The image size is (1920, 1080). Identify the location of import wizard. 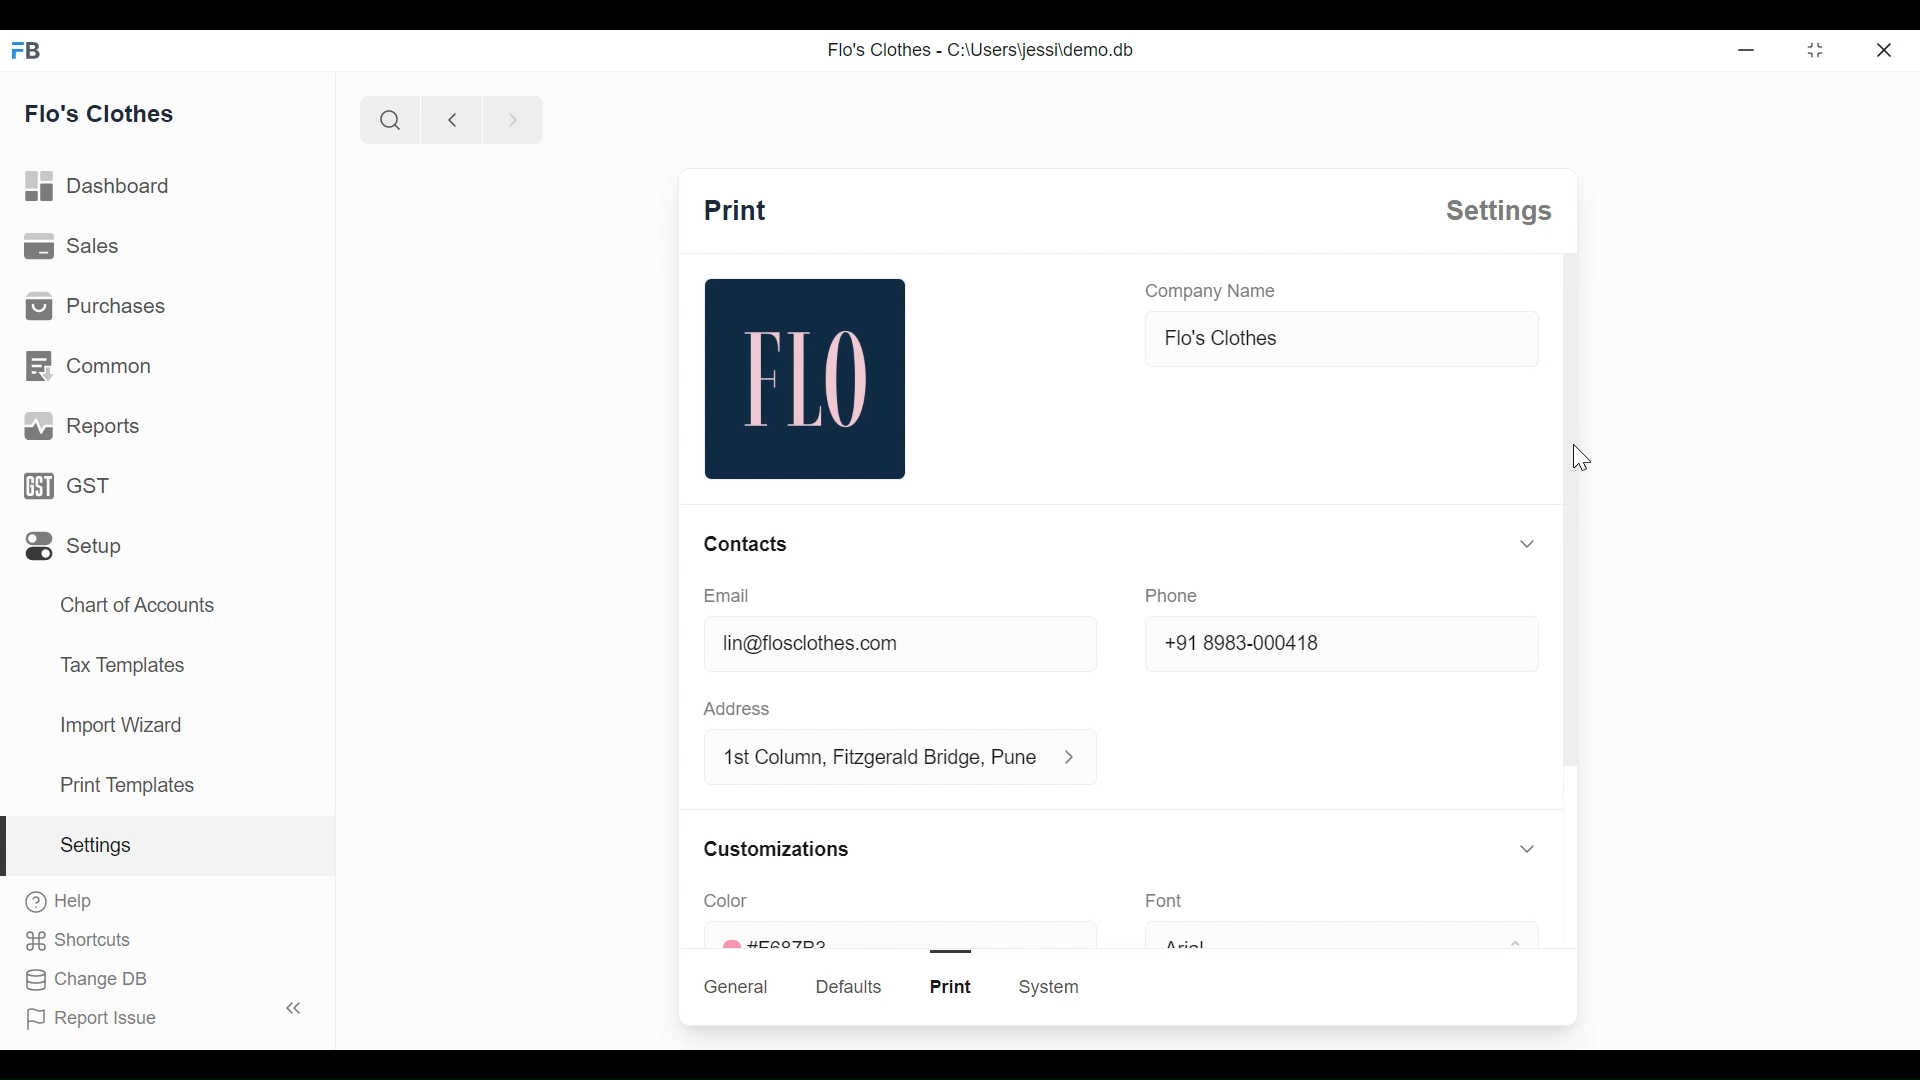
(120, 725).